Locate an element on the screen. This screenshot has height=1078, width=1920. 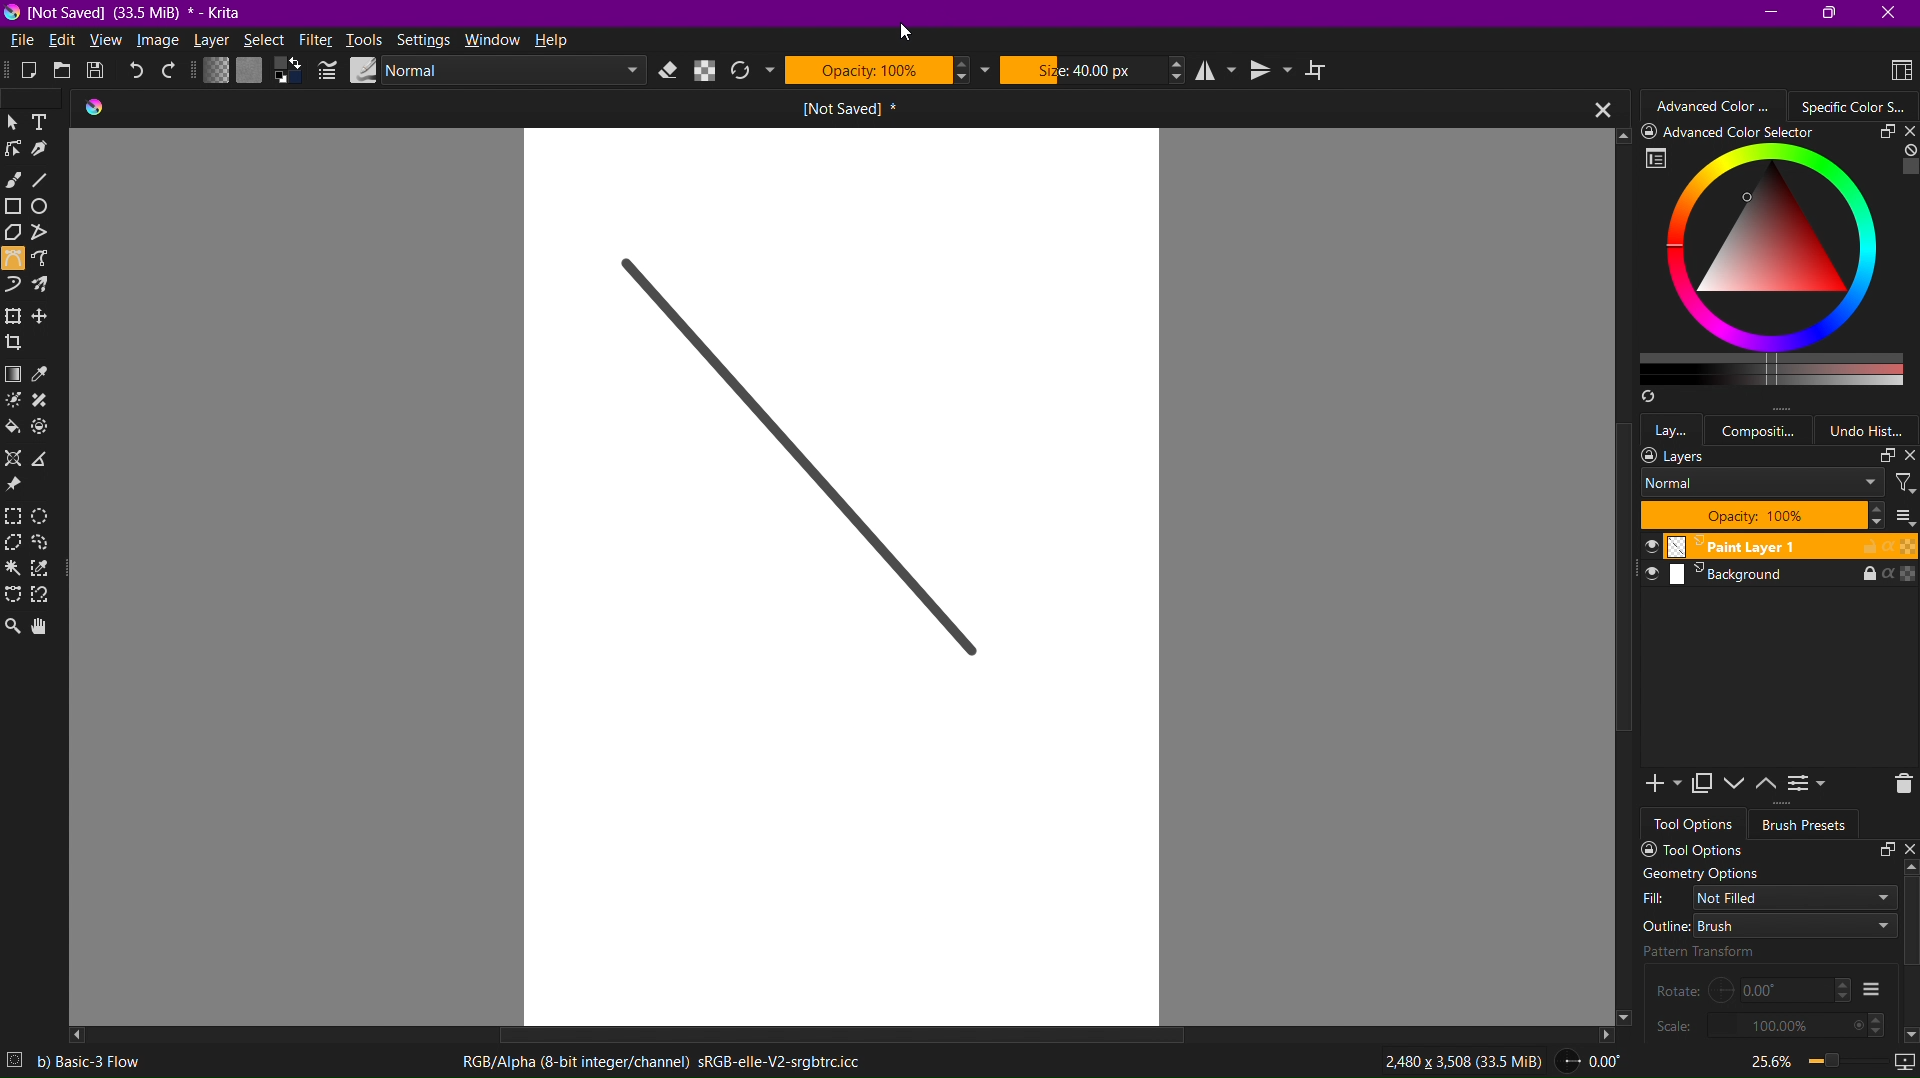
Colorize Mask Tool is located at coordinates (16, 403).